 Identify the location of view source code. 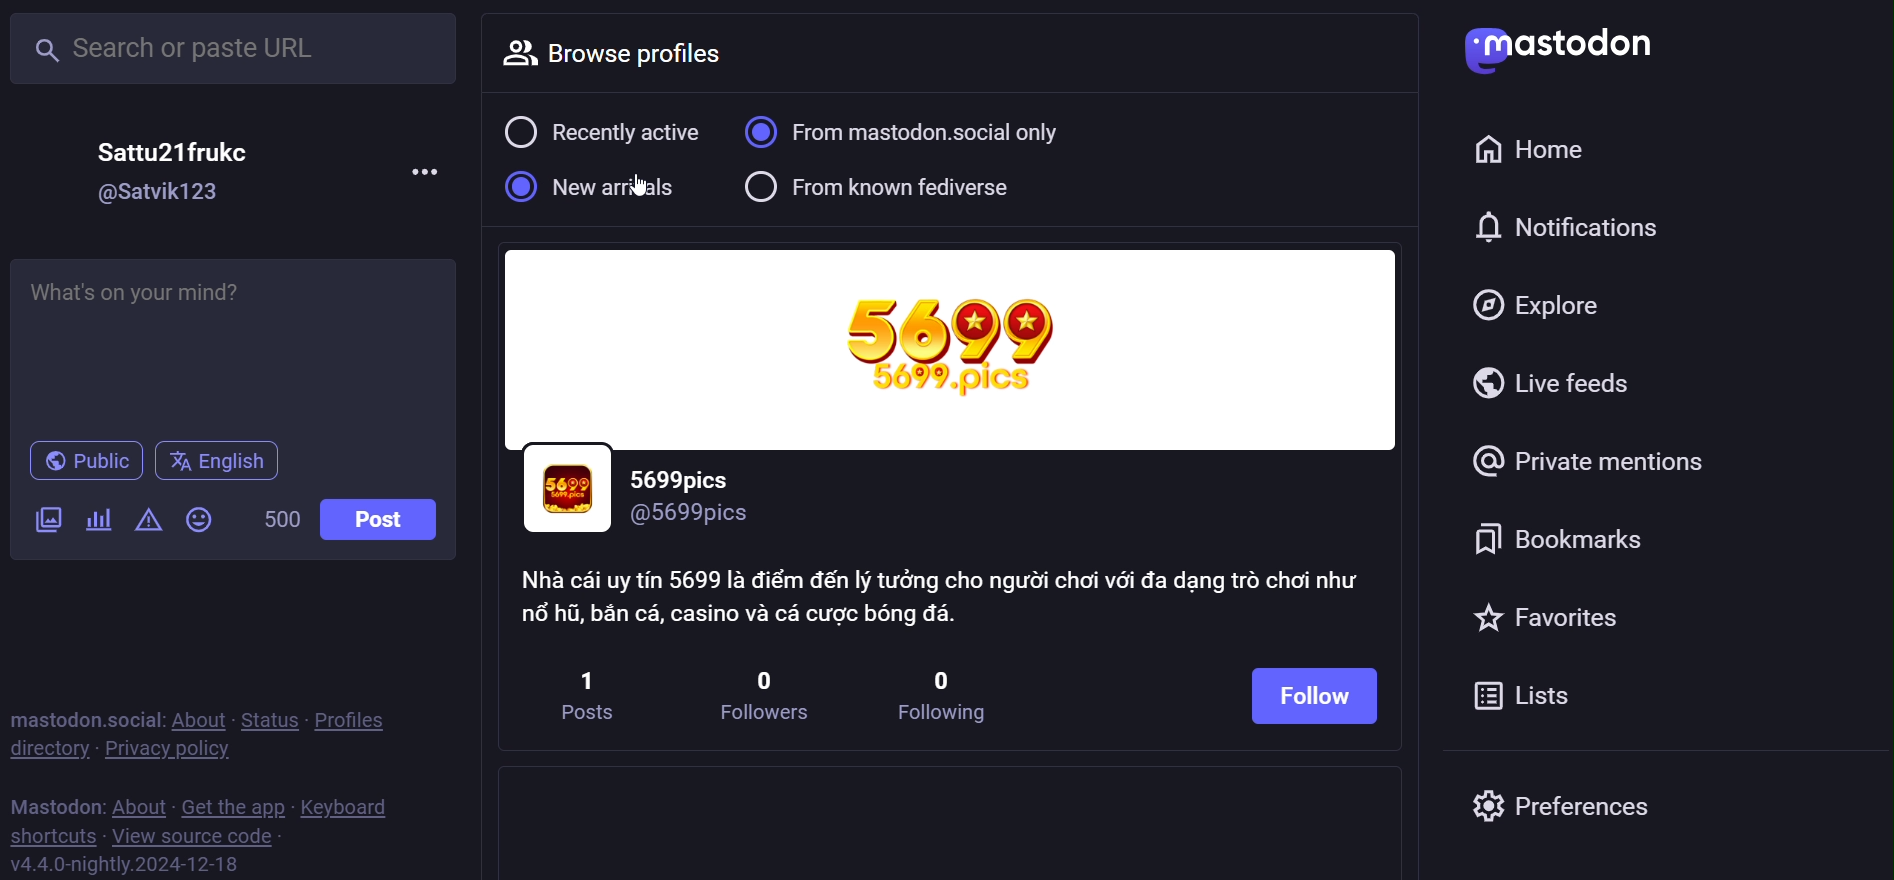
(198, 837).